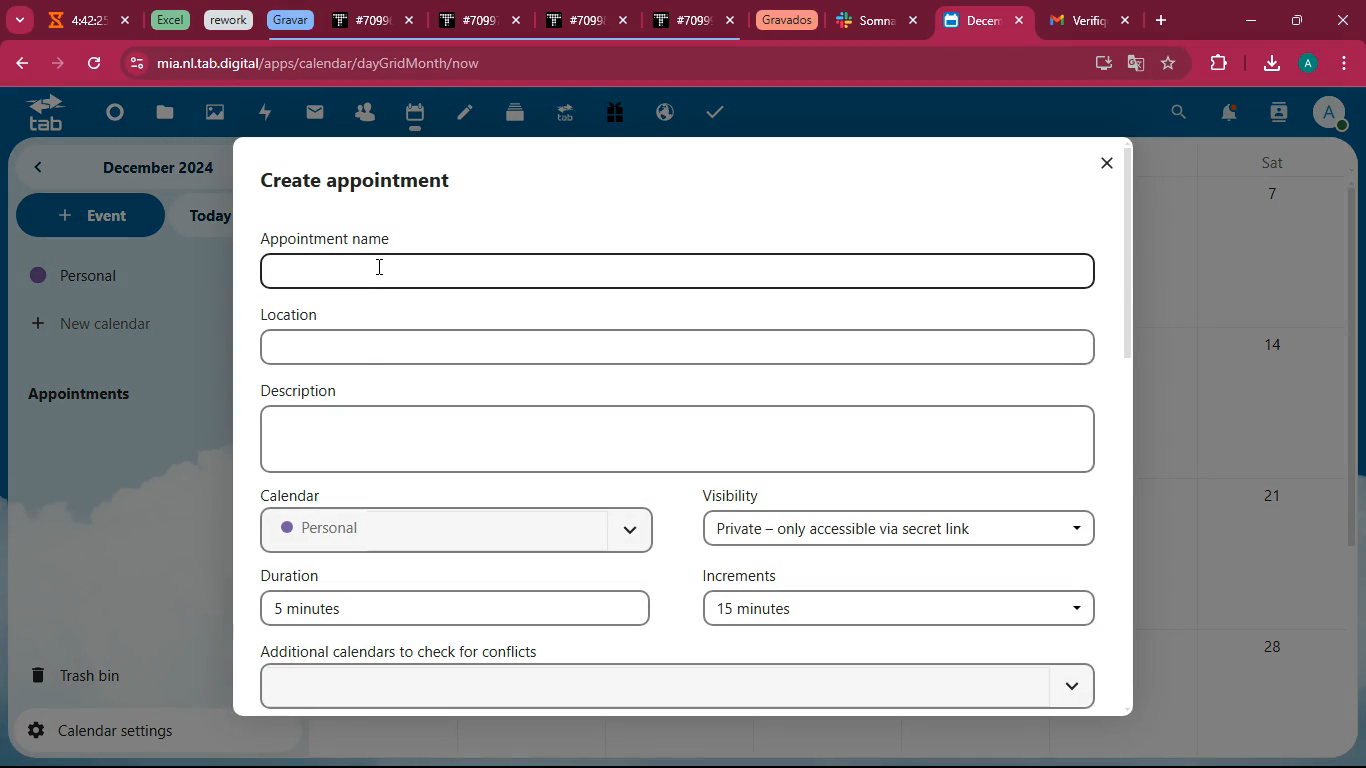 The width and height of the screenshot is (1366, 768). Describe the element at coordinates (110, 114) in the screenshot. I see `beginning` at that location.